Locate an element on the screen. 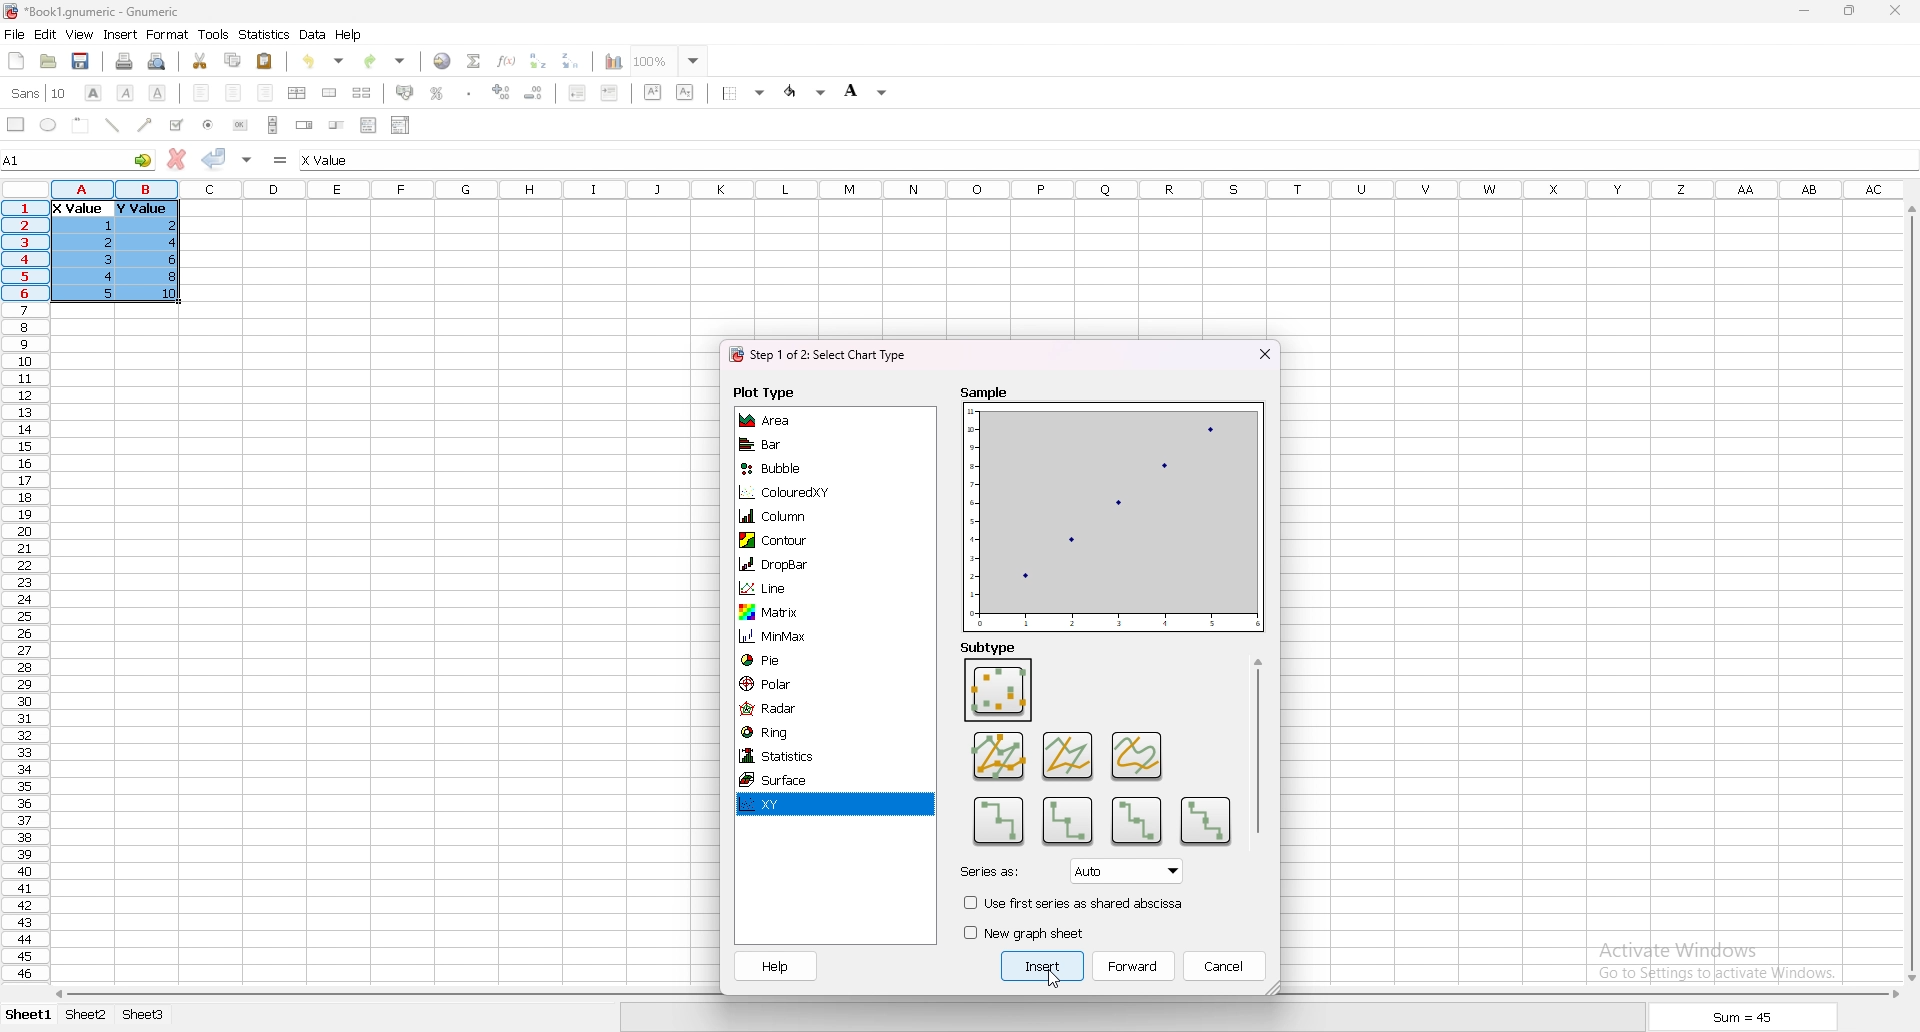 The width and height of the screenshot is (1920, 1032). paste is located at coordinates (266, 60).